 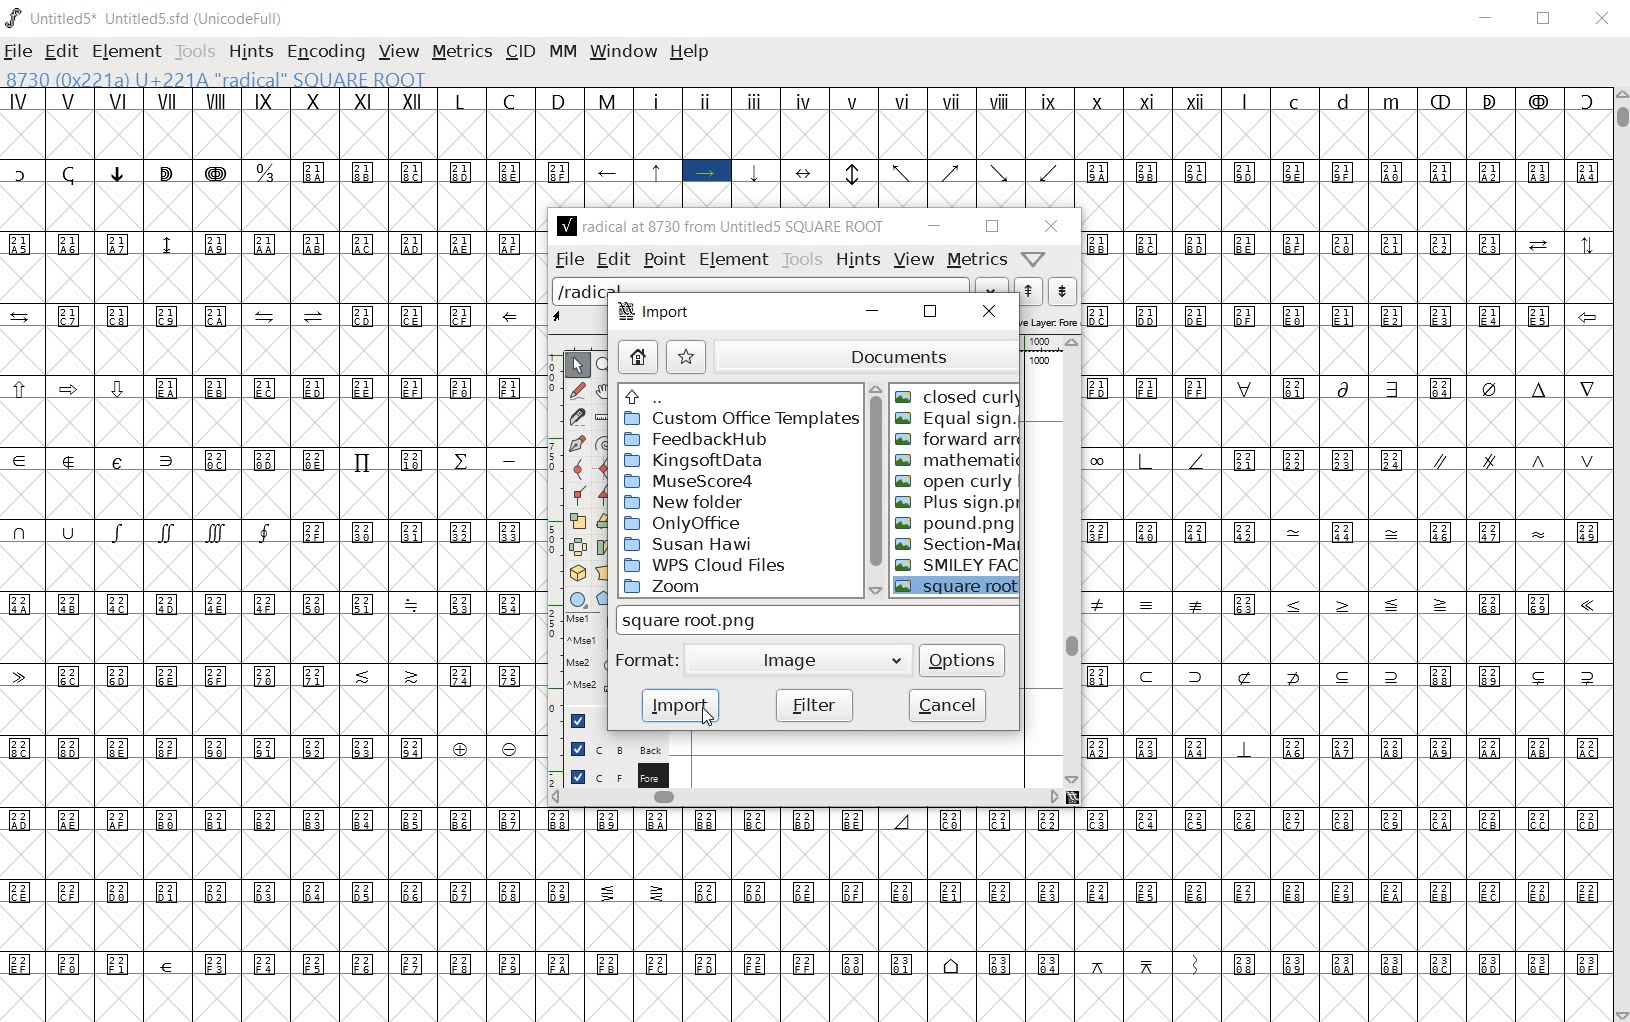 What do you see at coordinates (612, 260) in the screenshot?
I see `edit` at bounding box center [612, 260].